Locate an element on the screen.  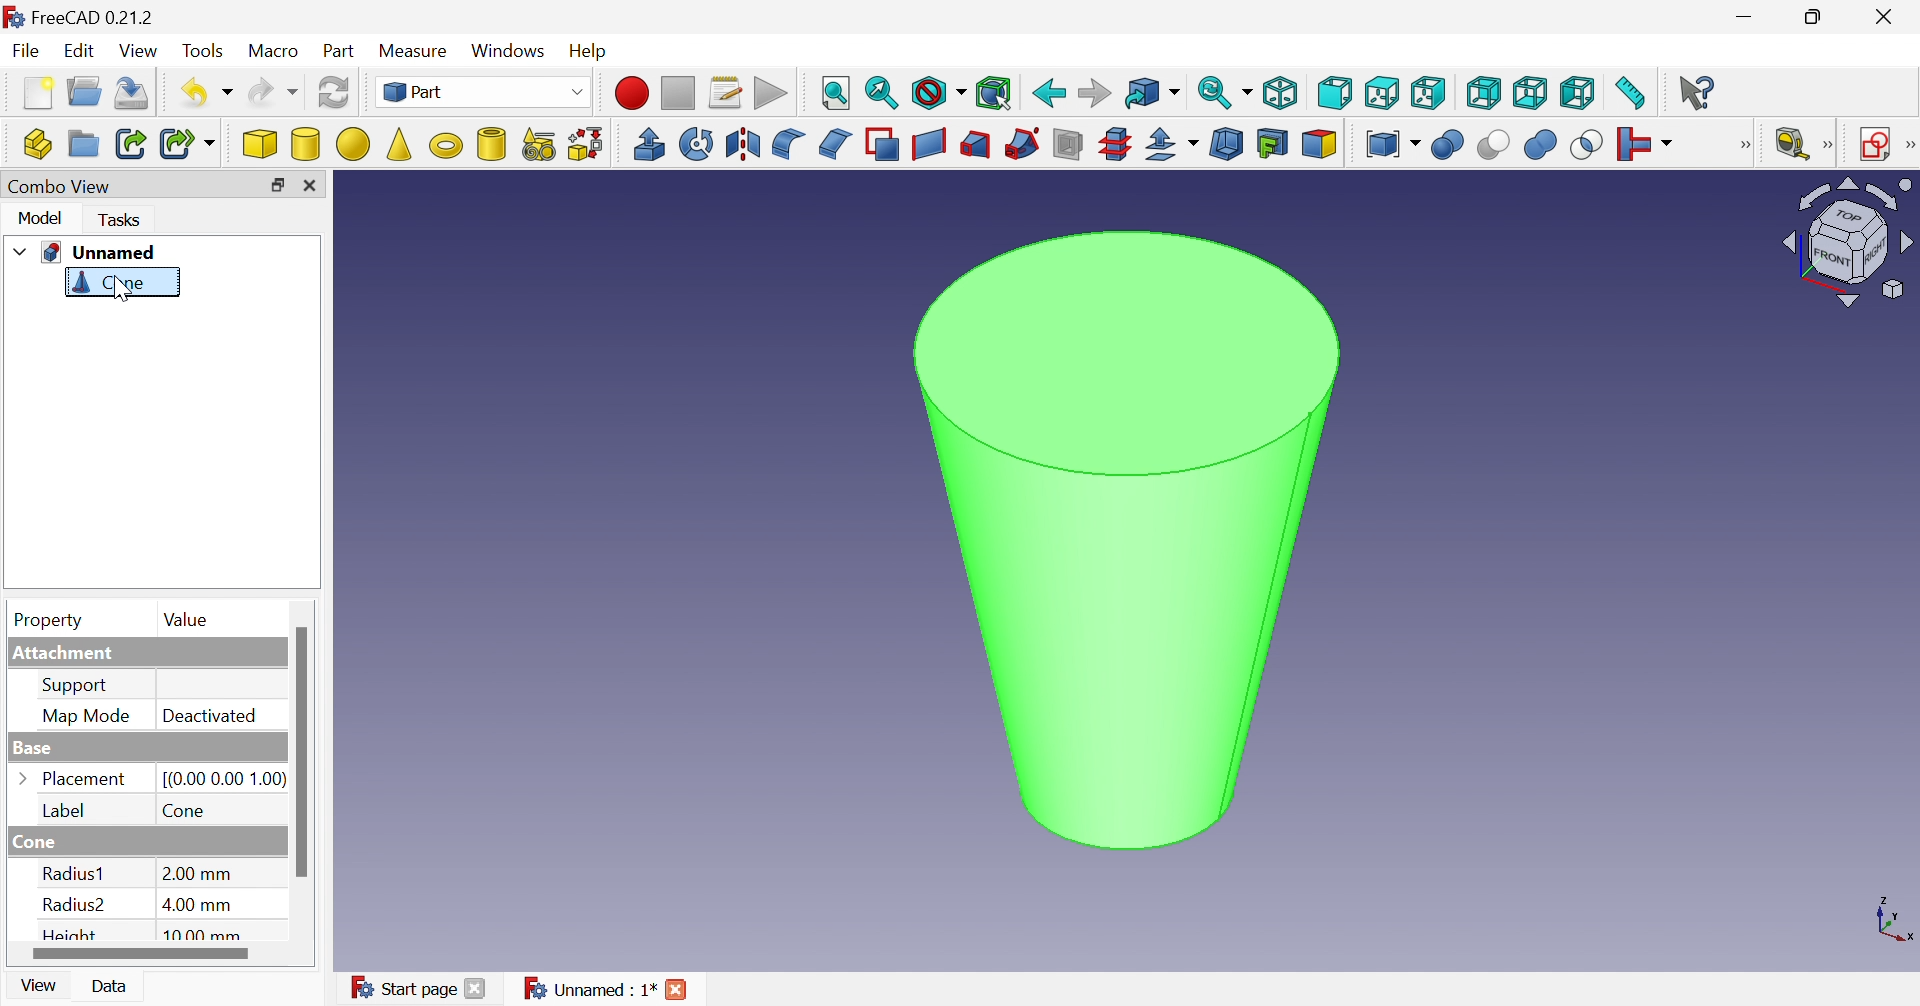
Torus is located at coordinates (443, 145).